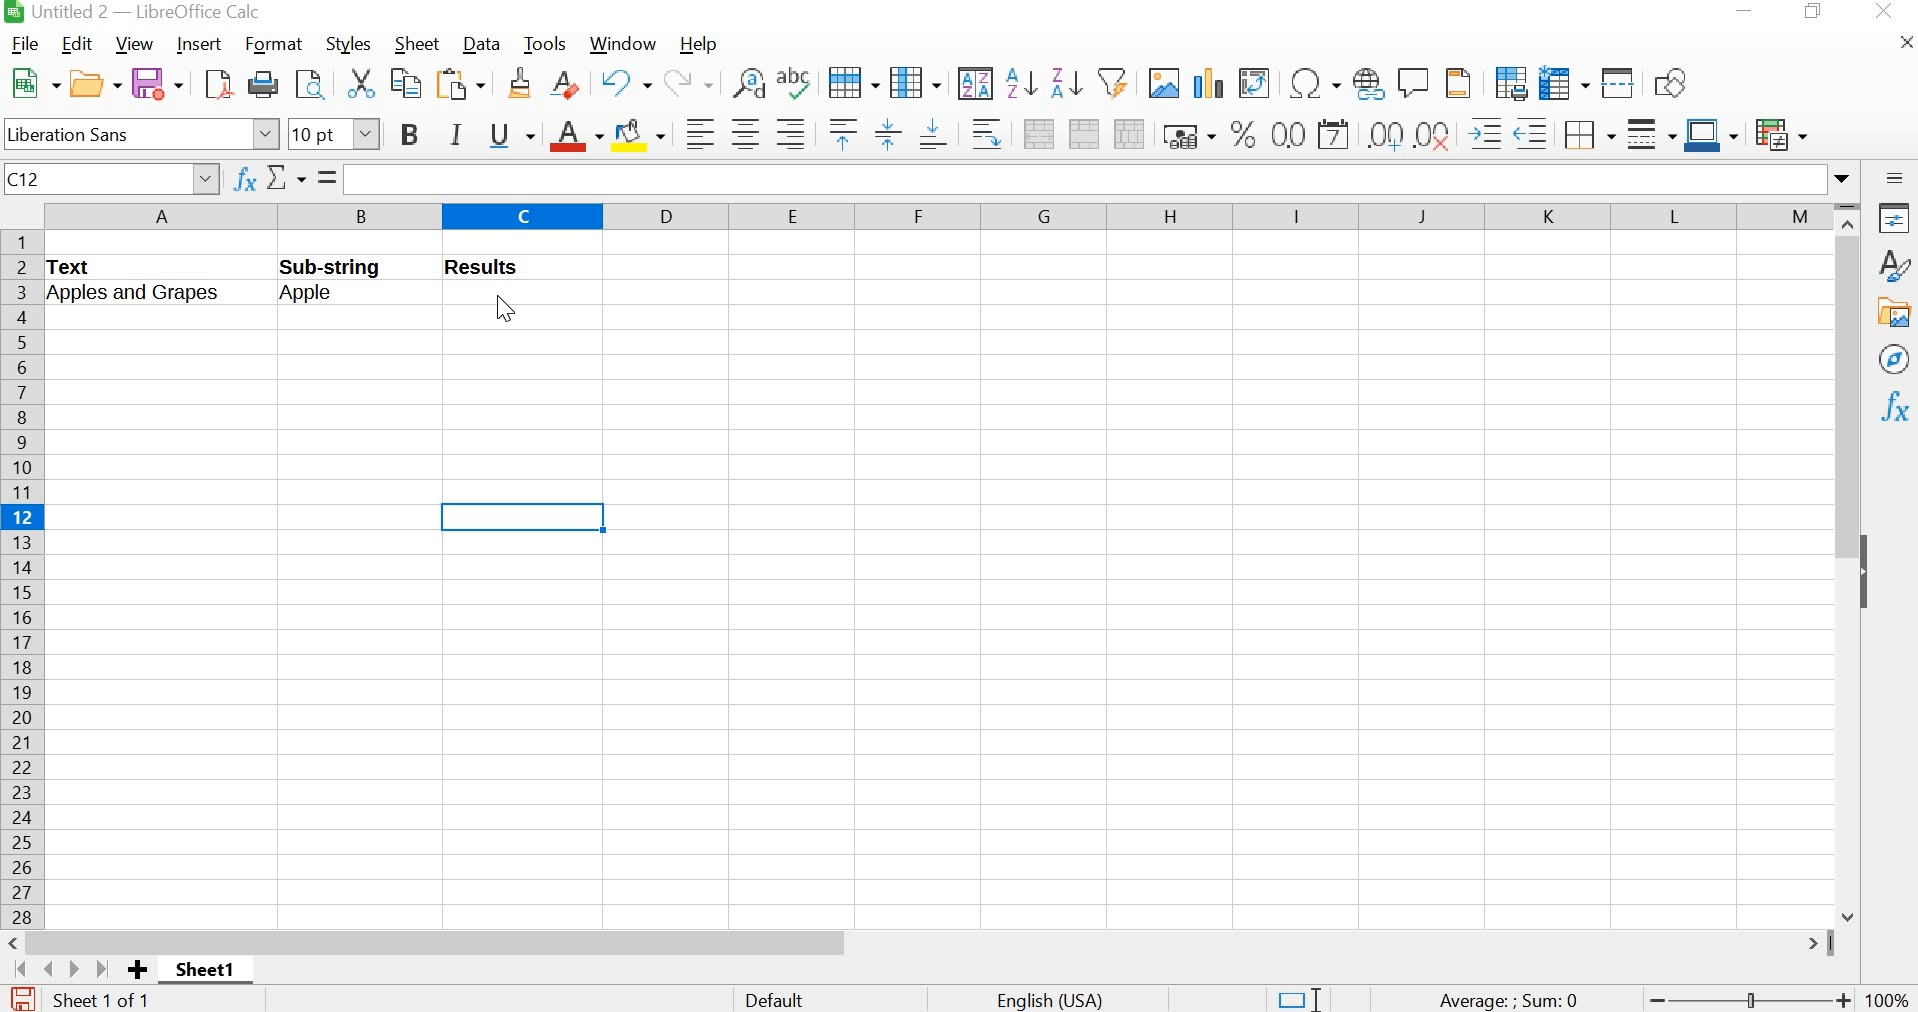 The width and height of the screenshot is (1918, 1012). Describe the element at coordinates (504, 309) in the screenshot. I see `cursor location` at that location.